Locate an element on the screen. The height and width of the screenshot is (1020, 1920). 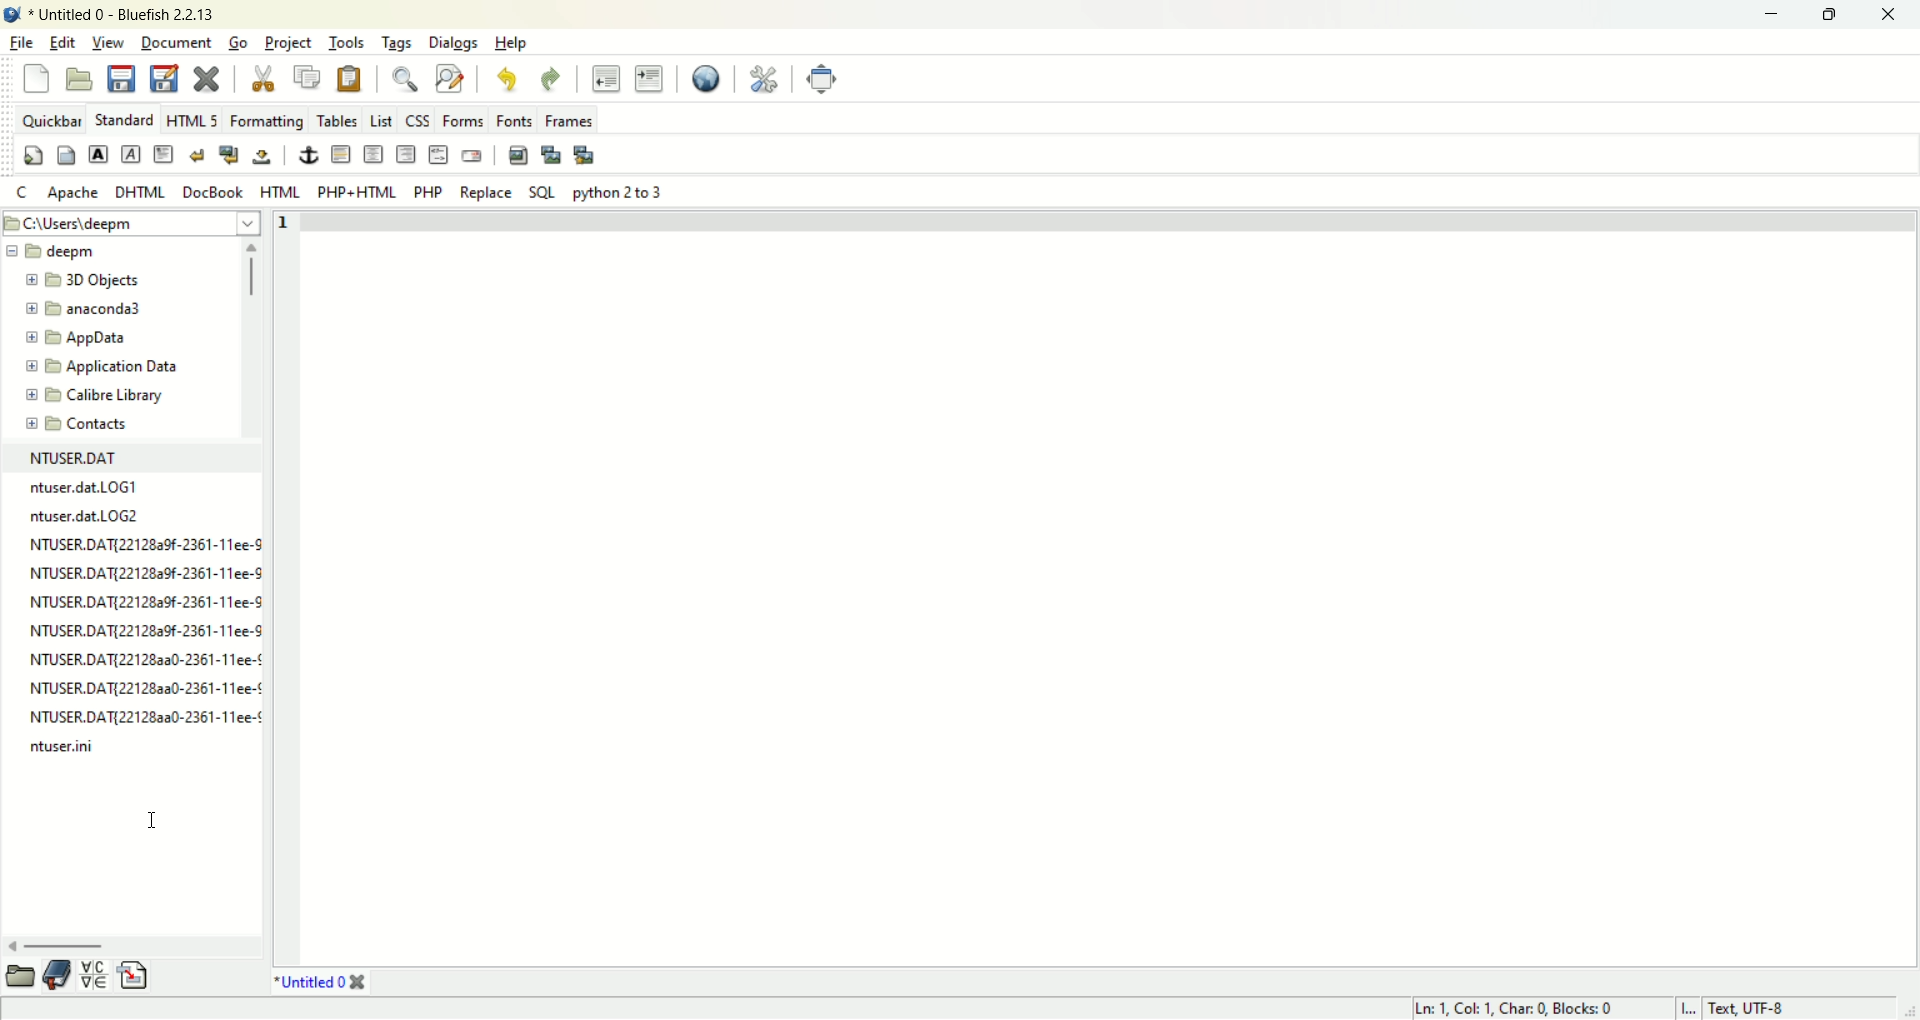
snippets is located at coordinates (135, 976).